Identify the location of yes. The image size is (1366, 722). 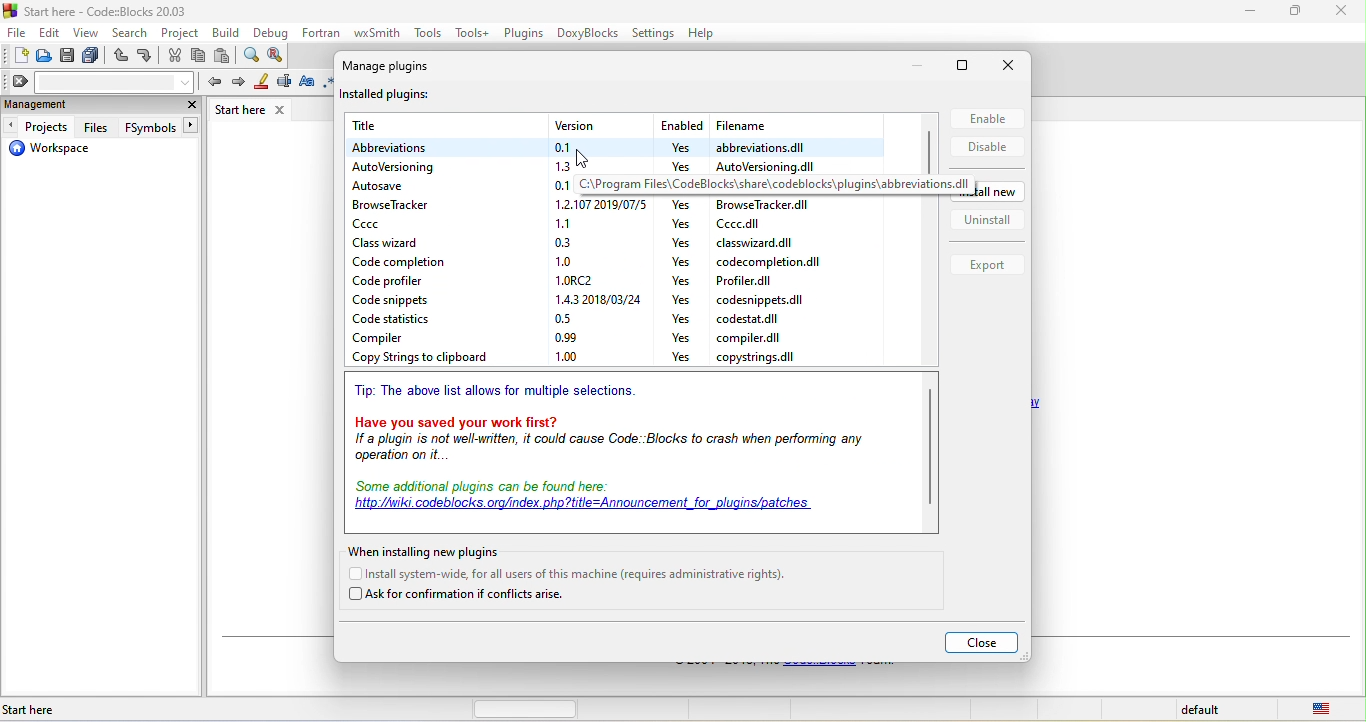
(680, 337).